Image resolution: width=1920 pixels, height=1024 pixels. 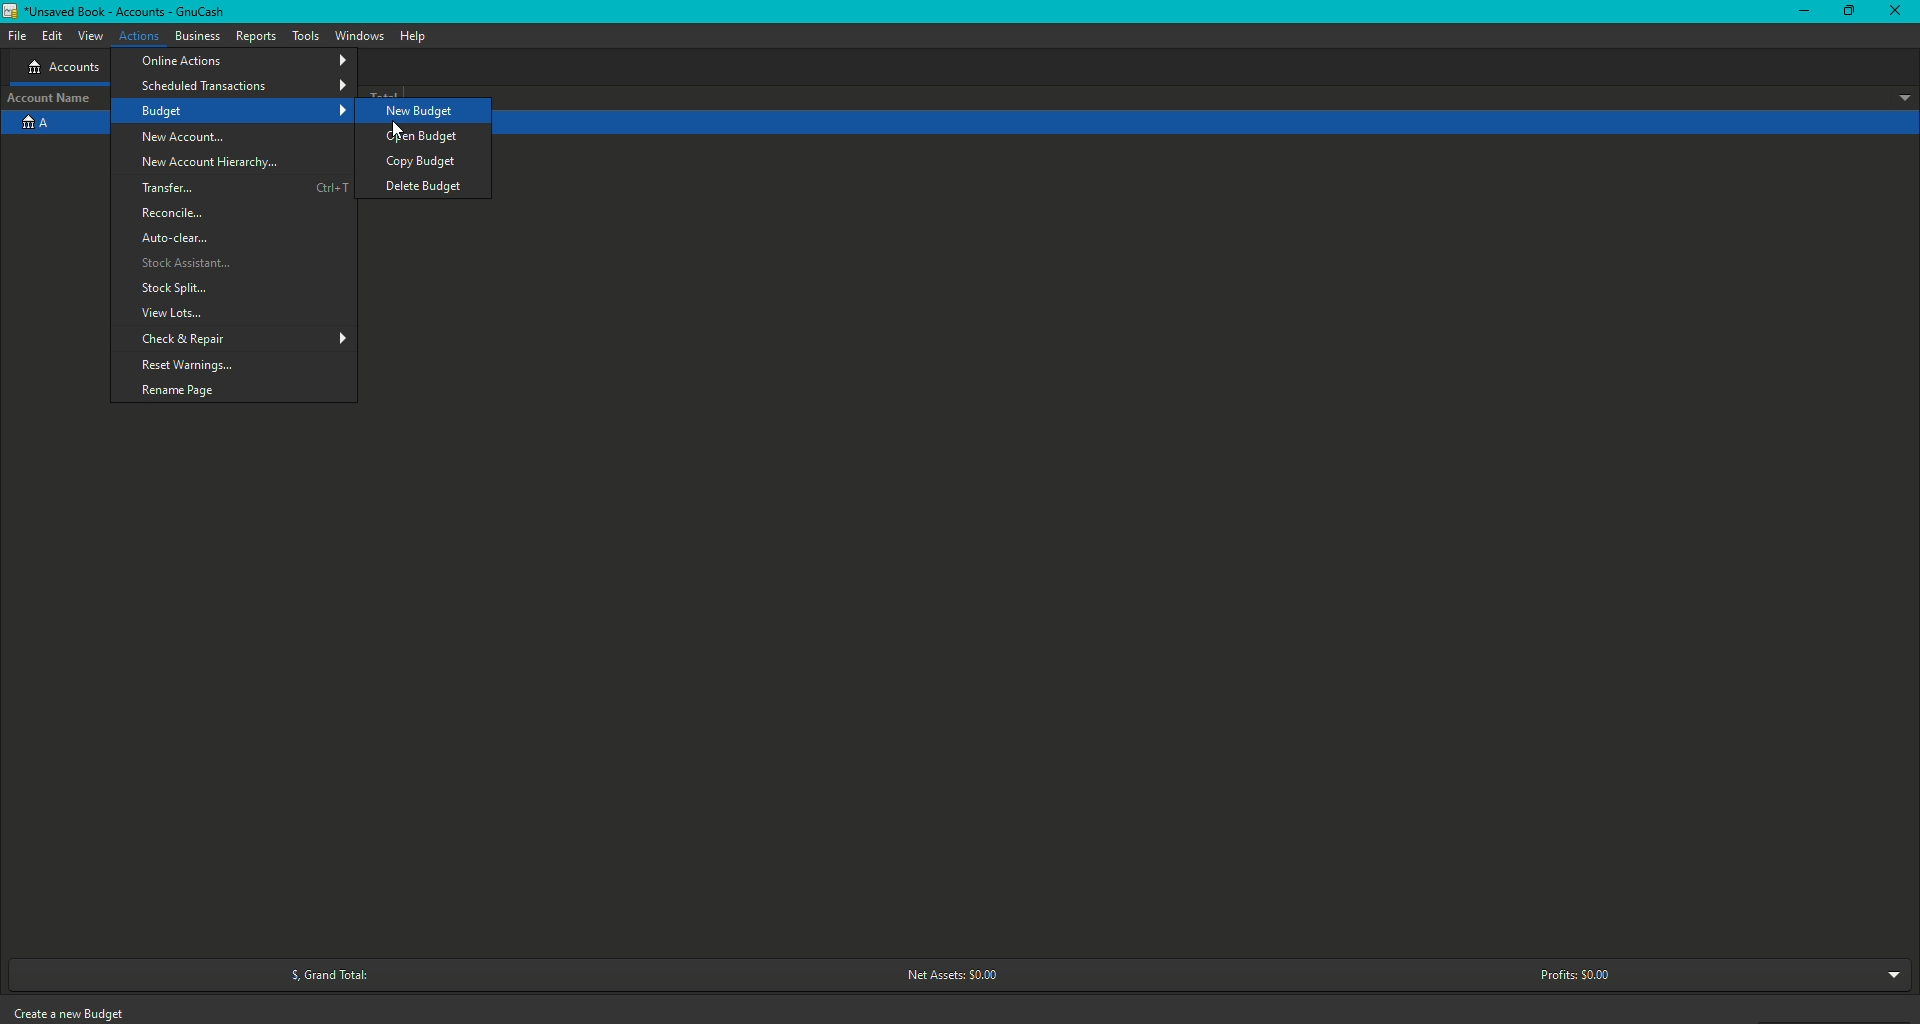 What do you see at coordinates (215, 161) in the screenshot?
I see `New Account Hierarchy` at bounding box center [215, 161].